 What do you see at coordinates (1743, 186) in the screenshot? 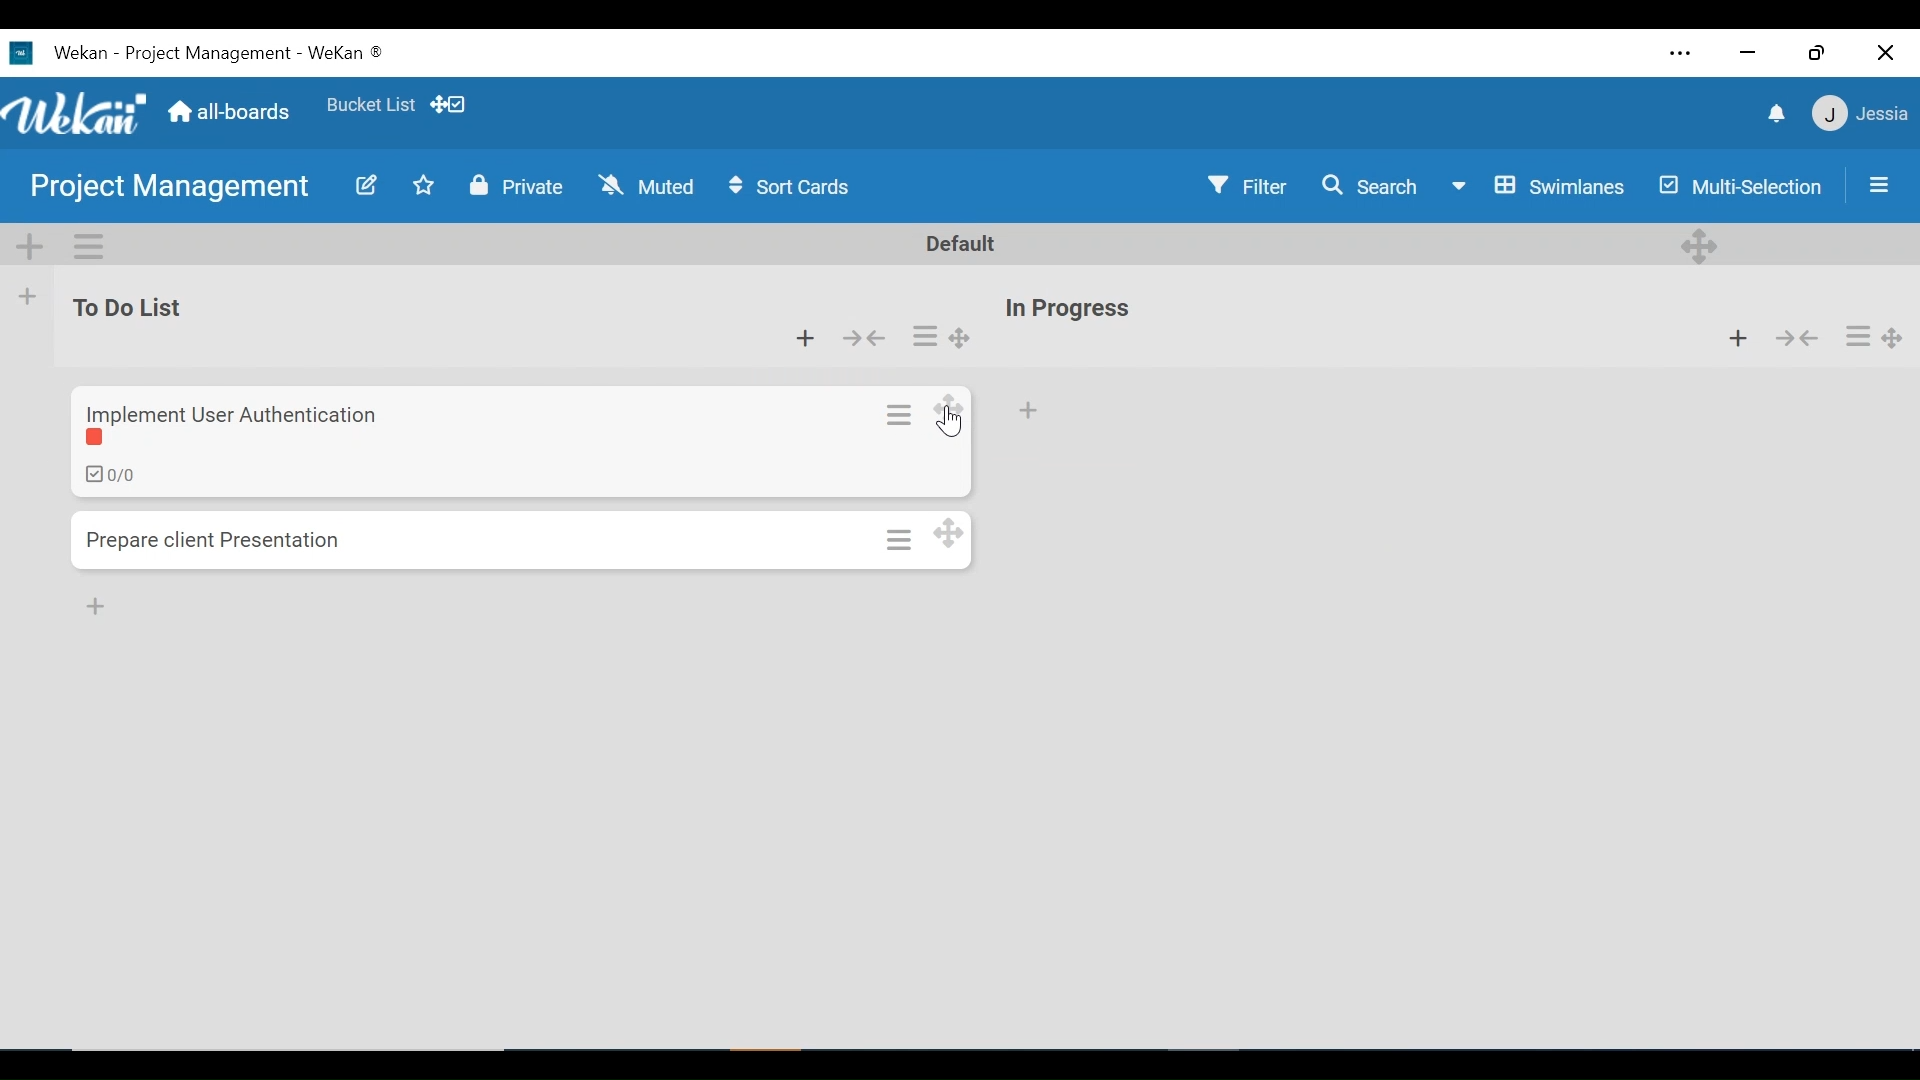
I see `Multi-selection` at bounding box center [1743, 186].